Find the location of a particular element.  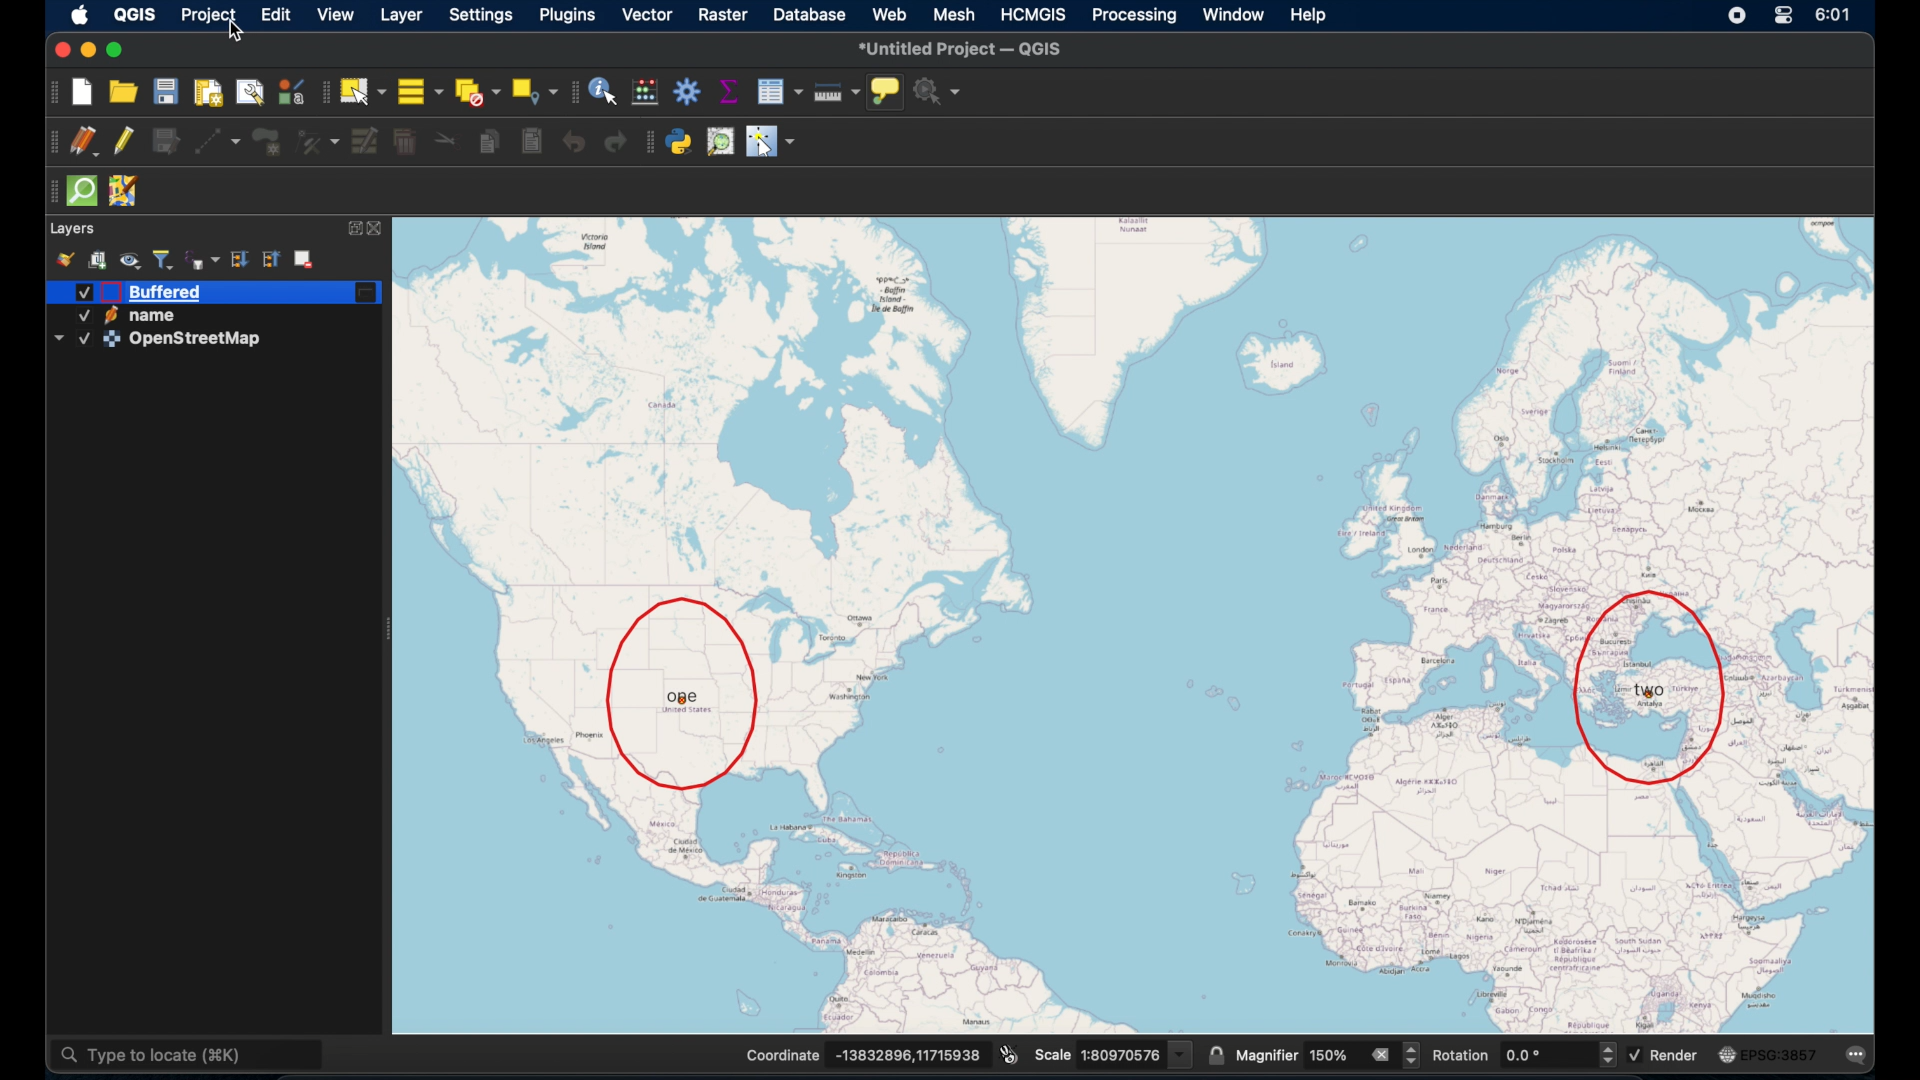

toggle extents and position mouse display is located at coordinates (1007, 1051).